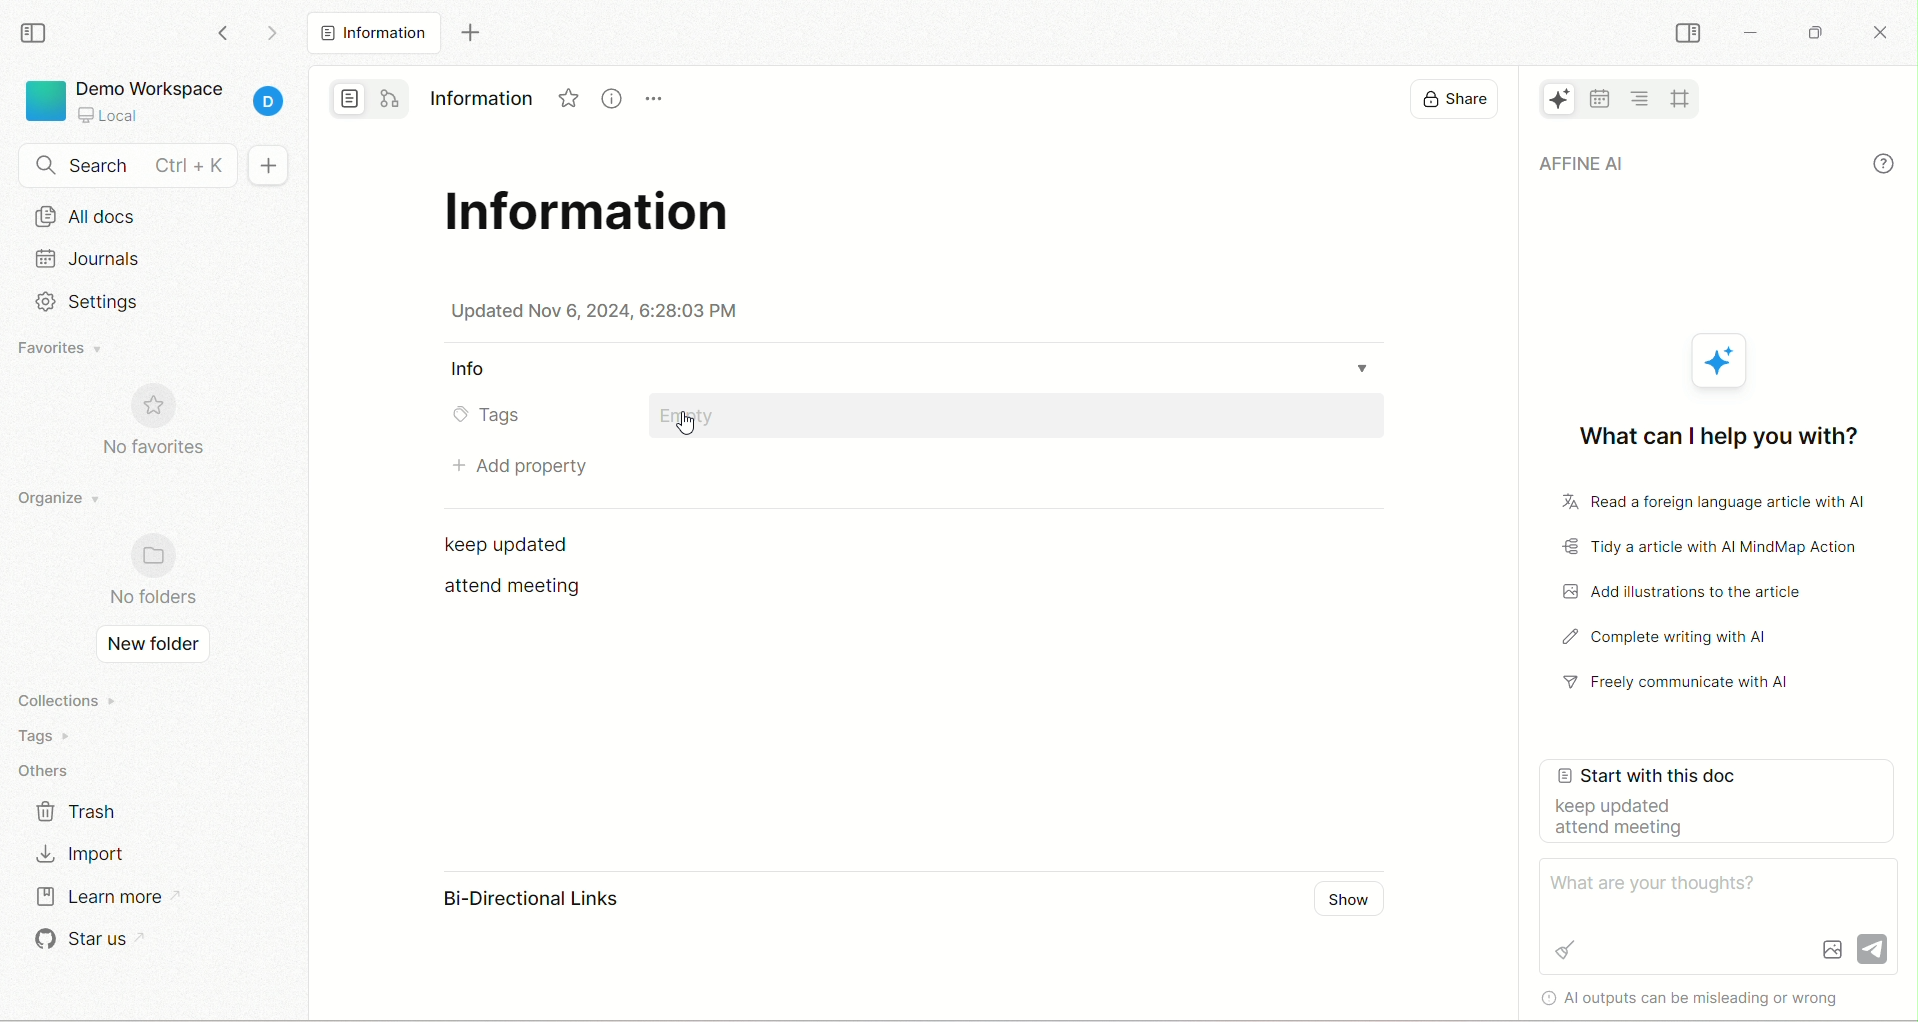  Describe the element at coordinates (1454, 101) in the screenshot. I see `display` at that location.